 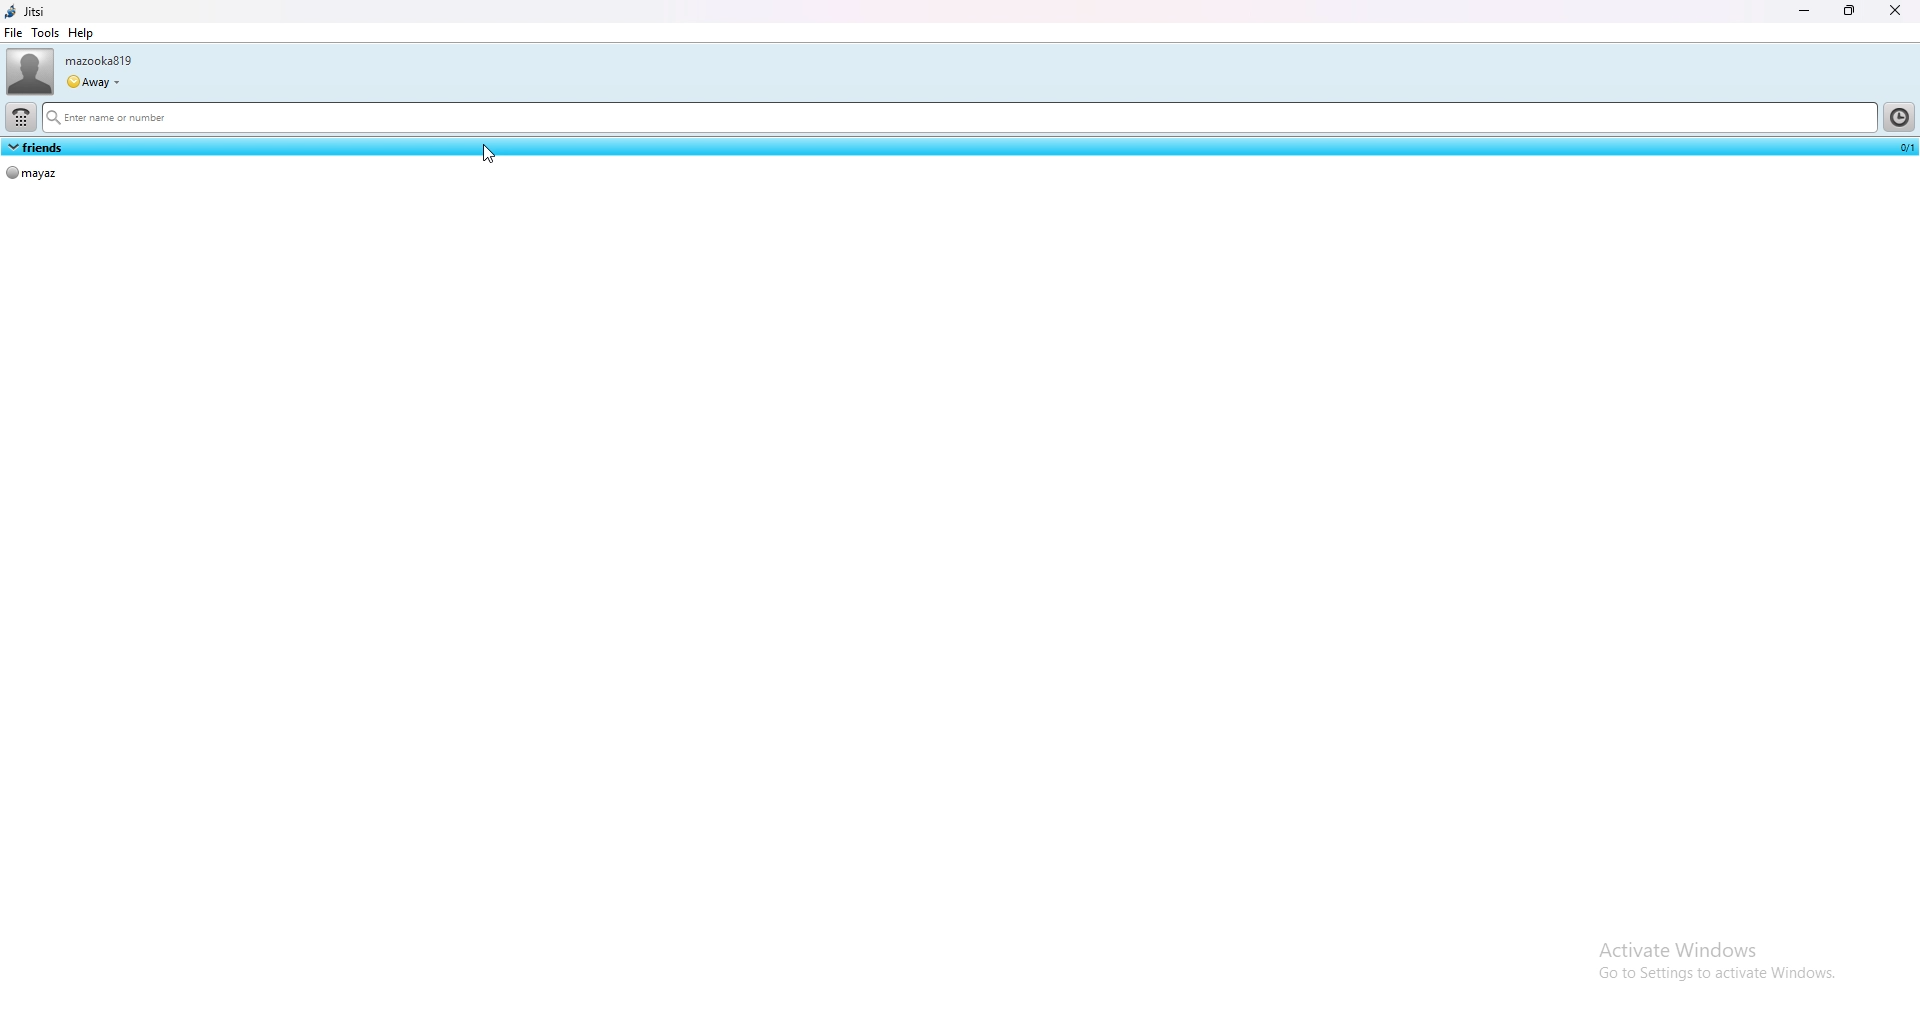 What do you see at coordinates (34, 174) in the screenshot?
I see `contact` at bounding box center [34, 174].